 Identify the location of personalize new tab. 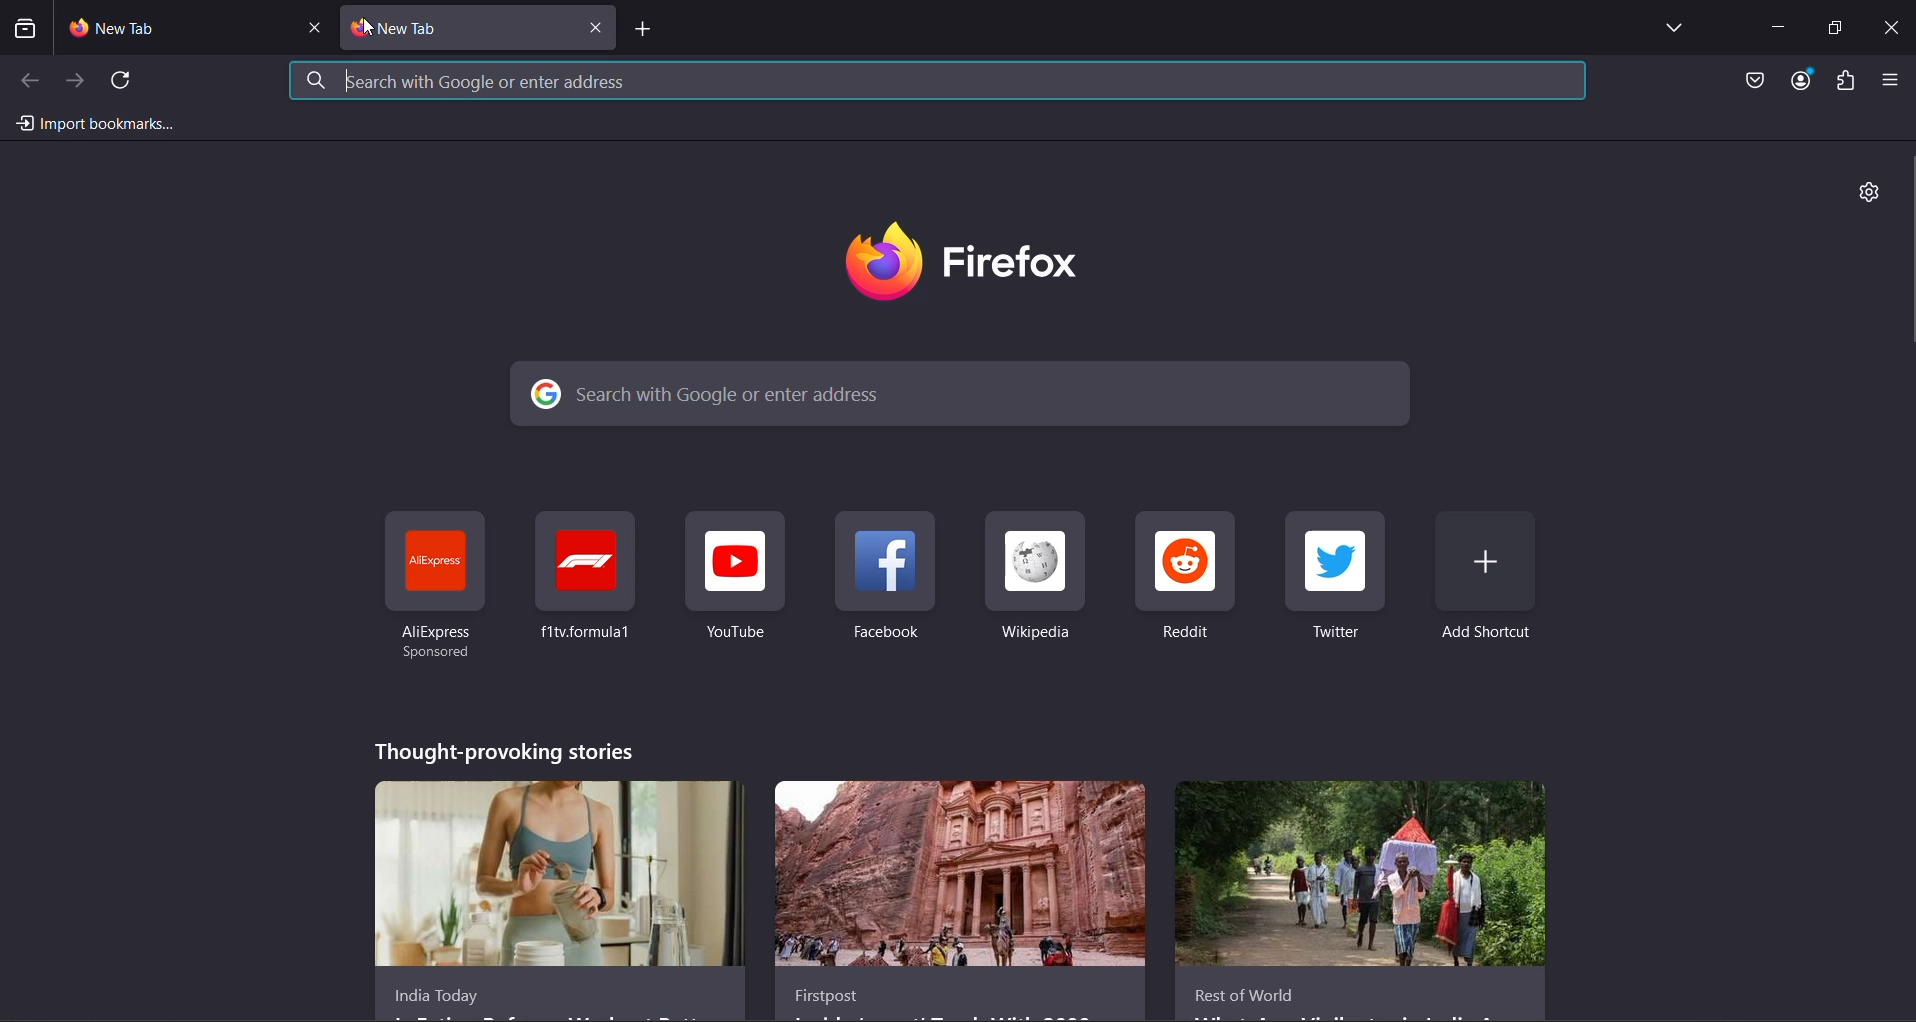
(1868, 193).